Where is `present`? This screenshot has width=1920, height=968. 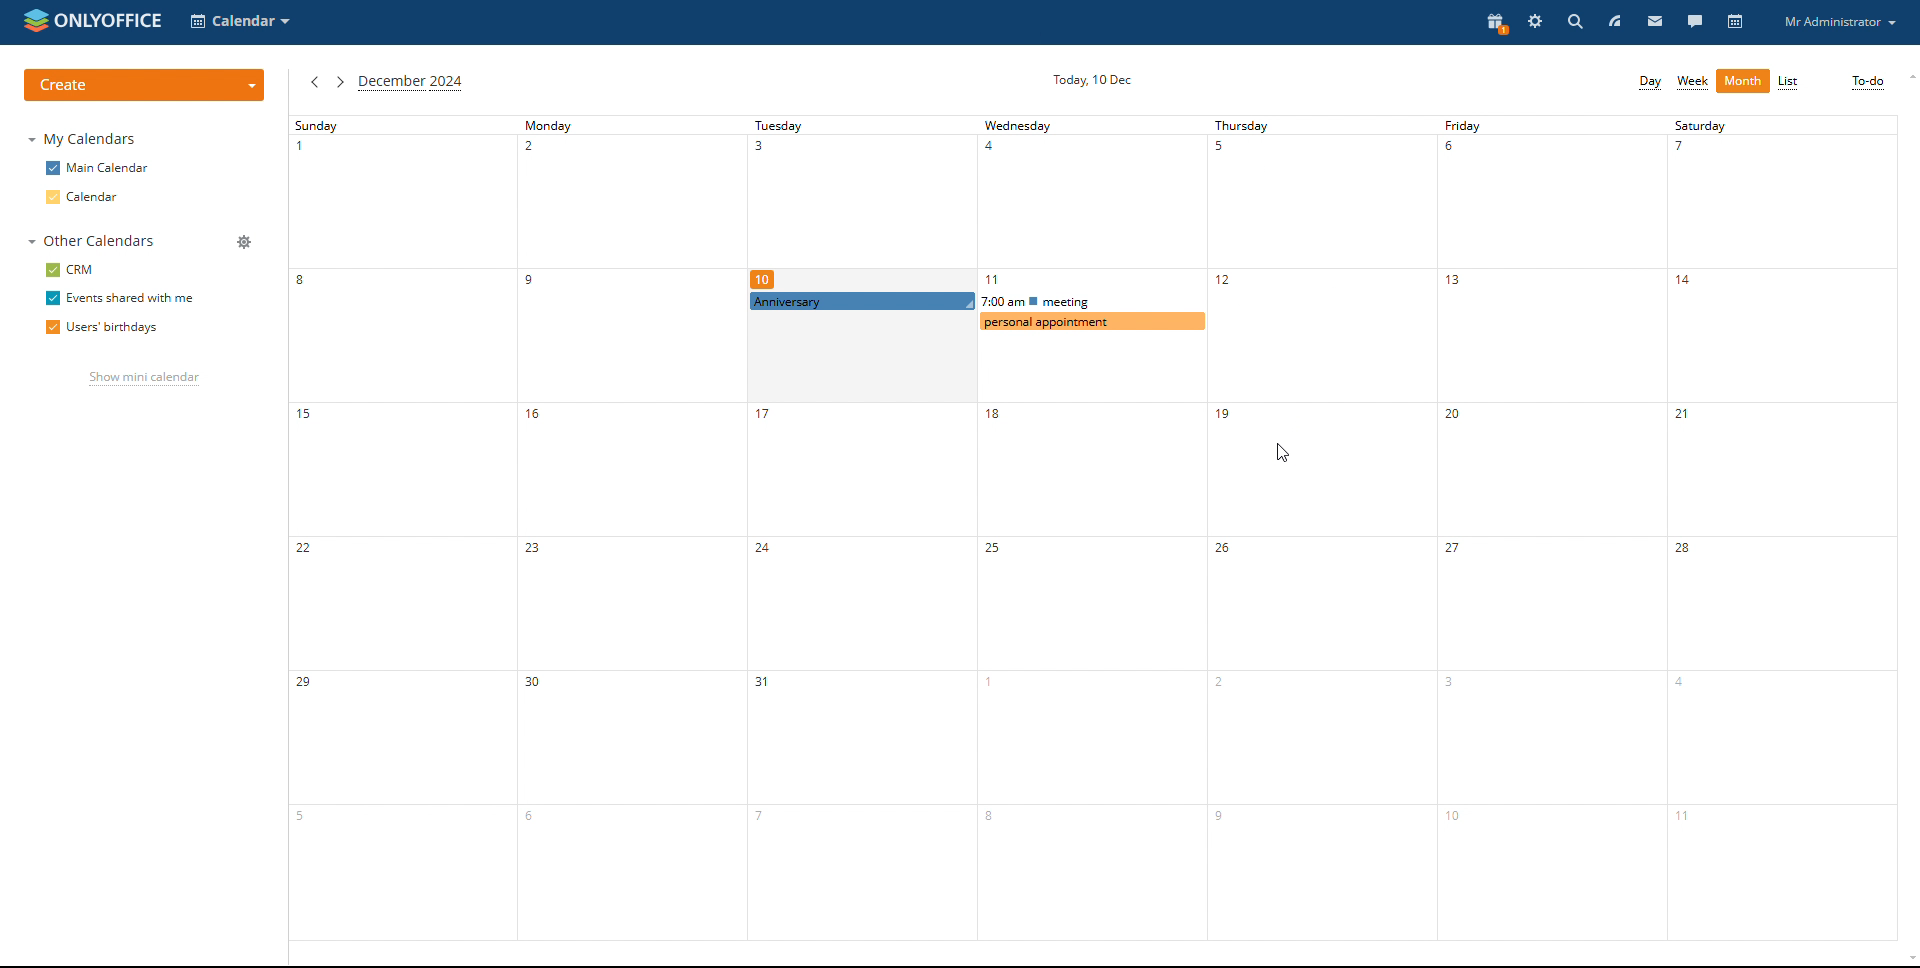
present is located at coordinates (1493, 23).